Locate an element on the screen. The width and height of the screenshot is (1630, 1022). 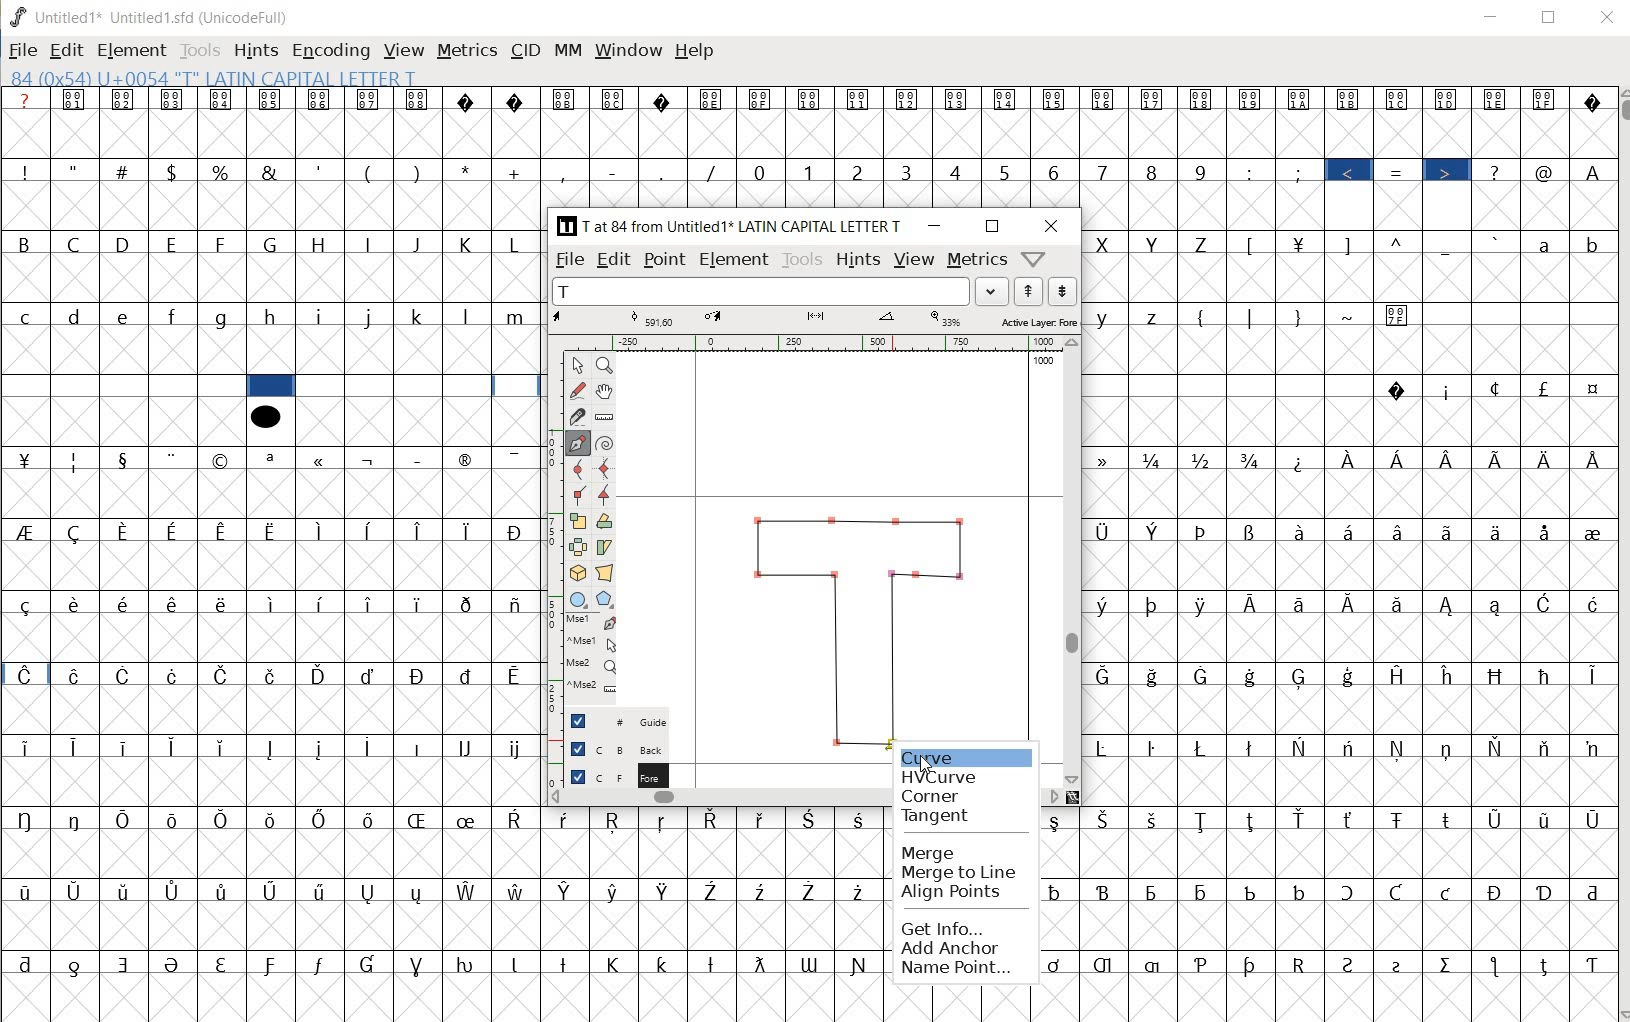
point is located at coordinates (575, 365).